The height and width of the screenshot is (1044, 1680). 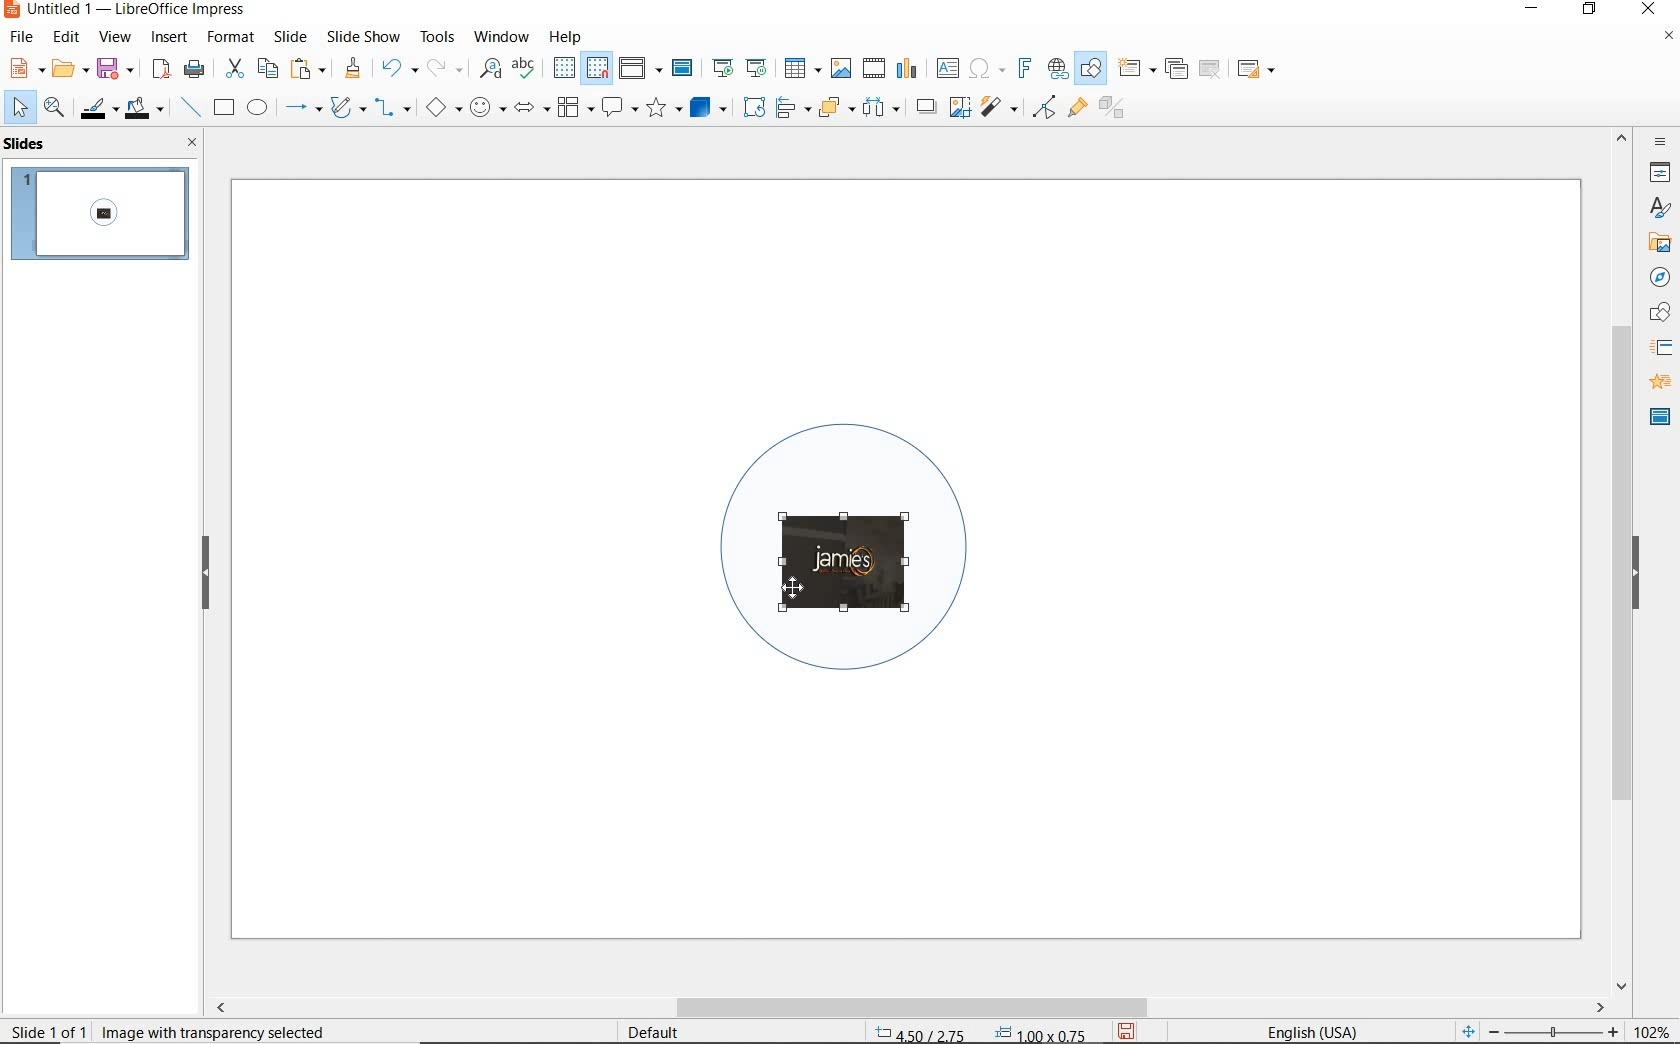 I want to click on view, so click(x=115, y=37).